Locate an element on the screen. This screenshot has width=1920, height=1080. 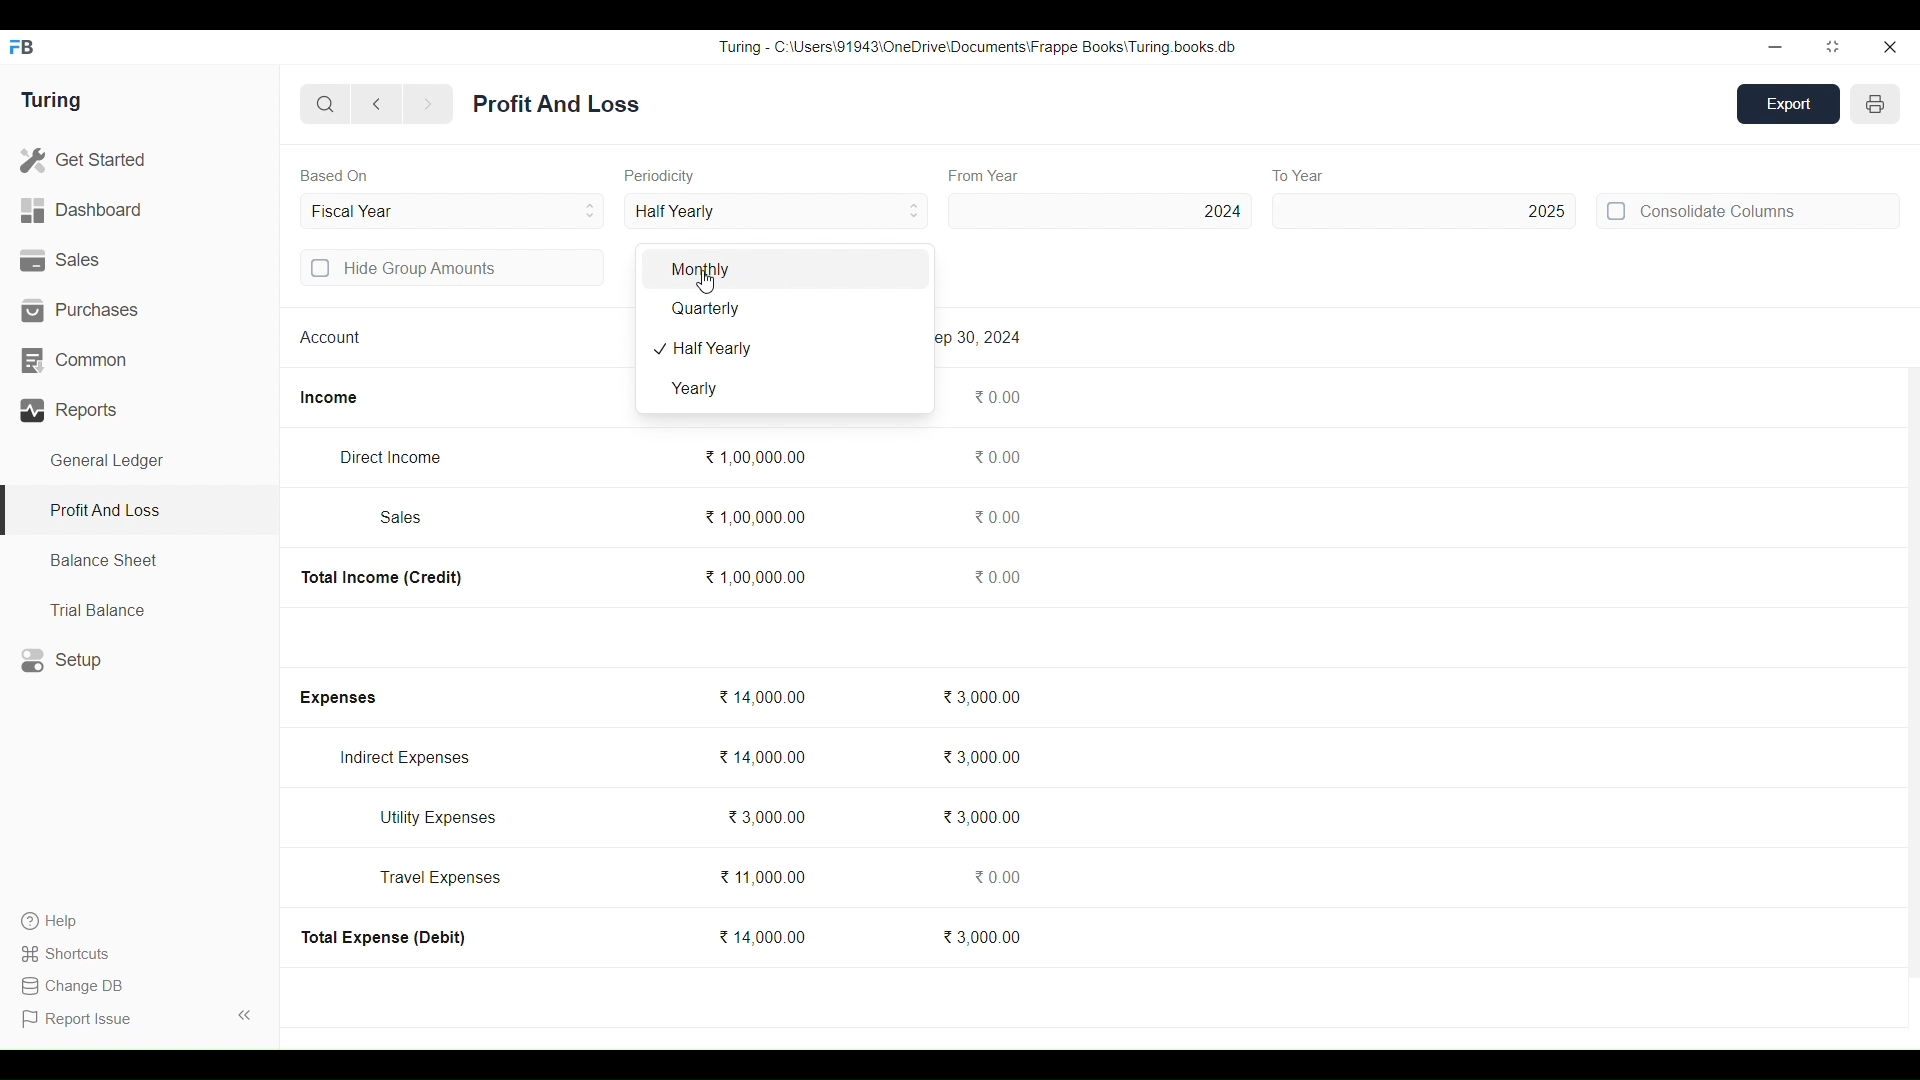
0.00 is located at coordinates (996, 516).